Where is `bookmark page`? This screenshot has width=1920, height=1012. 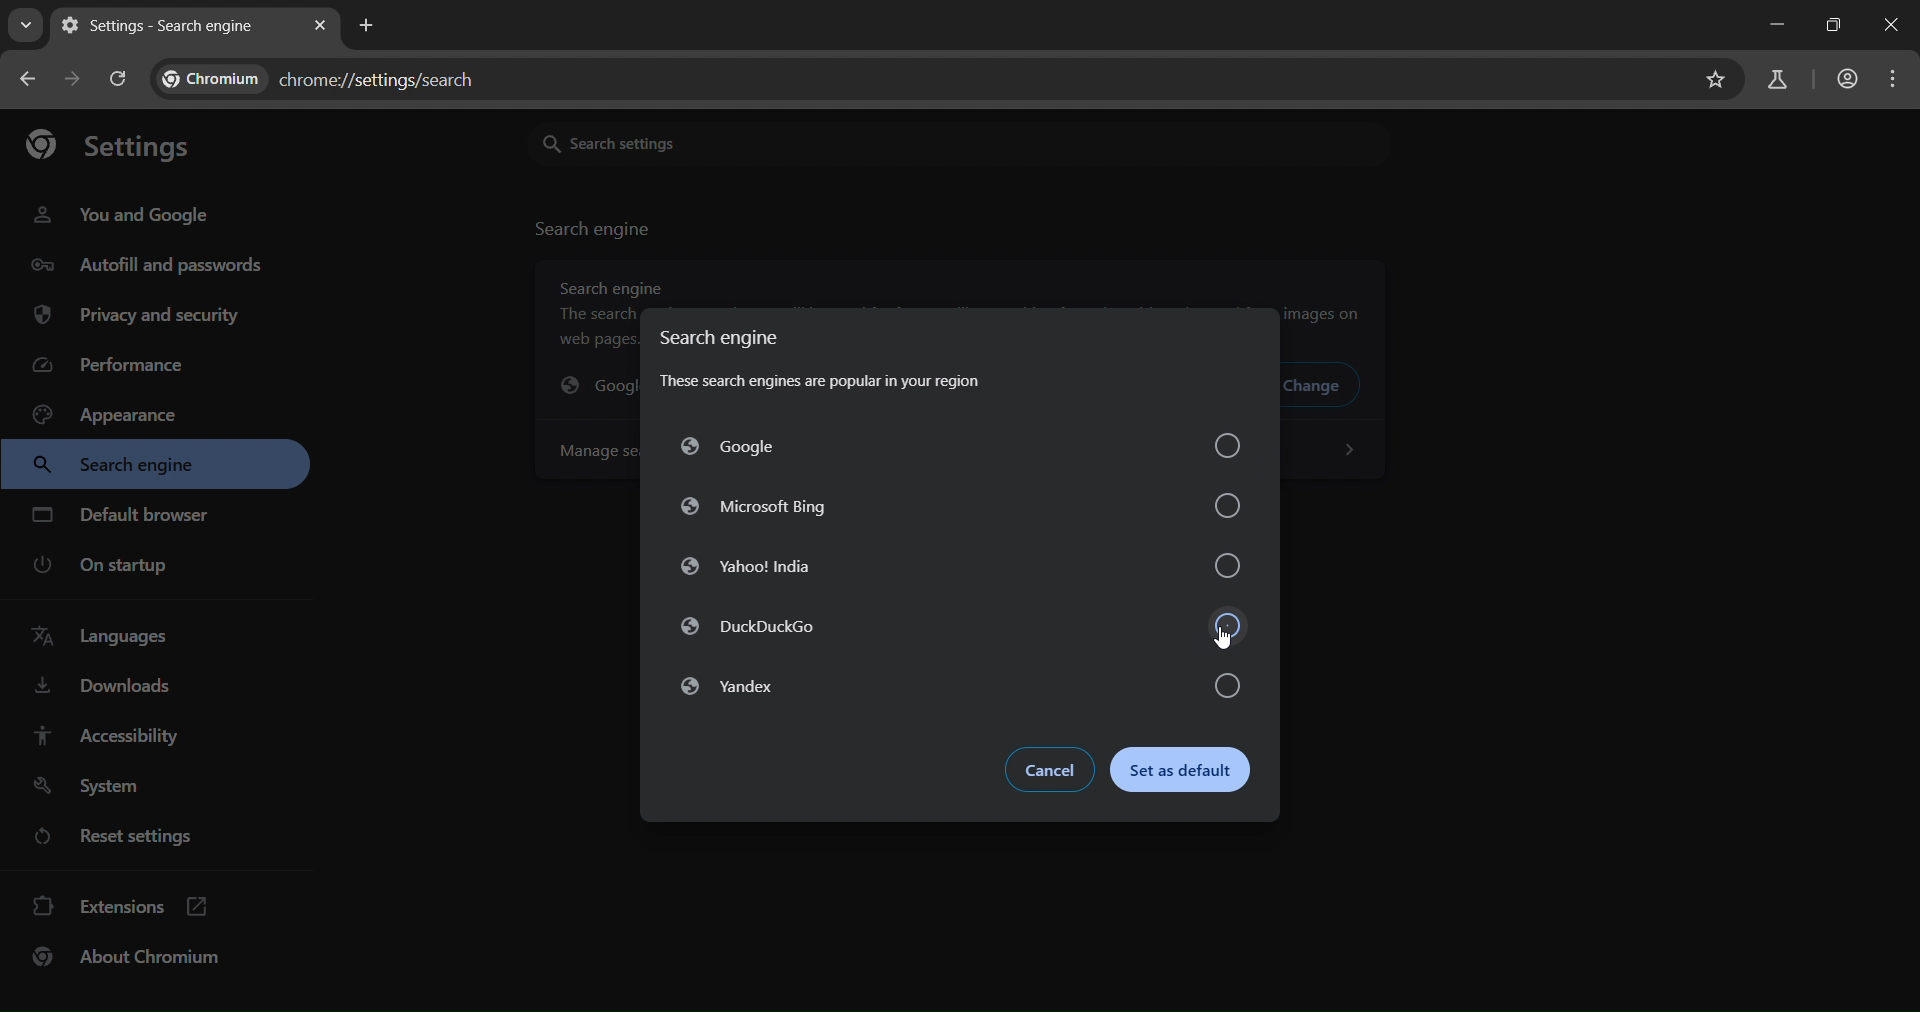 bookmark page is located at coordinates (1717, 79).